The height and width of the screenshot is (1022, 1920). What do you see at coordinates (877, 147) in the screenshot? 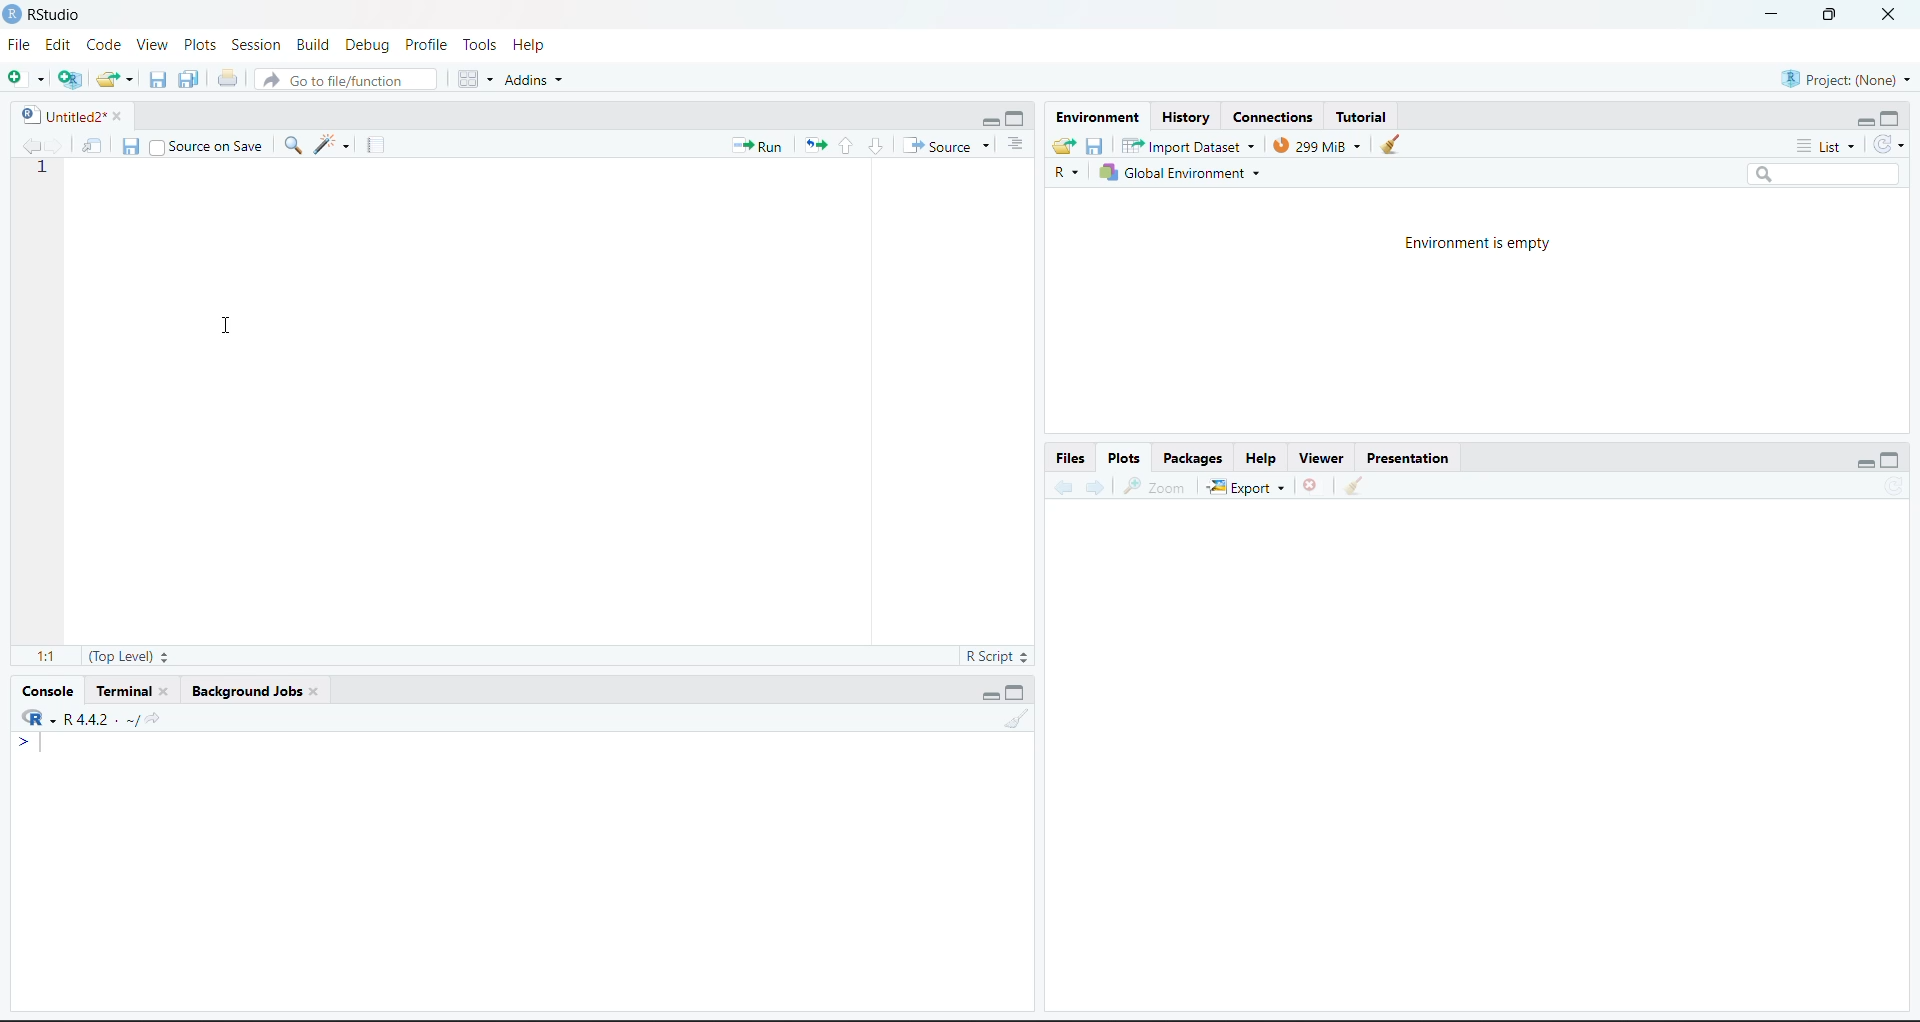
I see `go to next section/chunk` at bounding box center [877, 147].